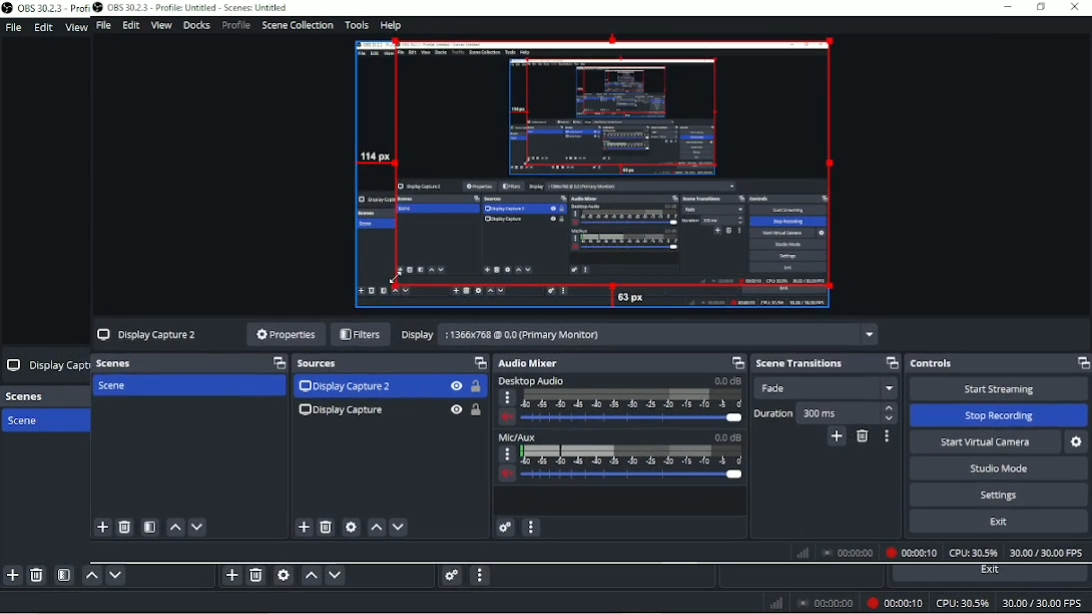 This screenshot has height=614, width=1092. Describe the element at coordinates (504, 455) in the screenshot. I see `more options` at that location.